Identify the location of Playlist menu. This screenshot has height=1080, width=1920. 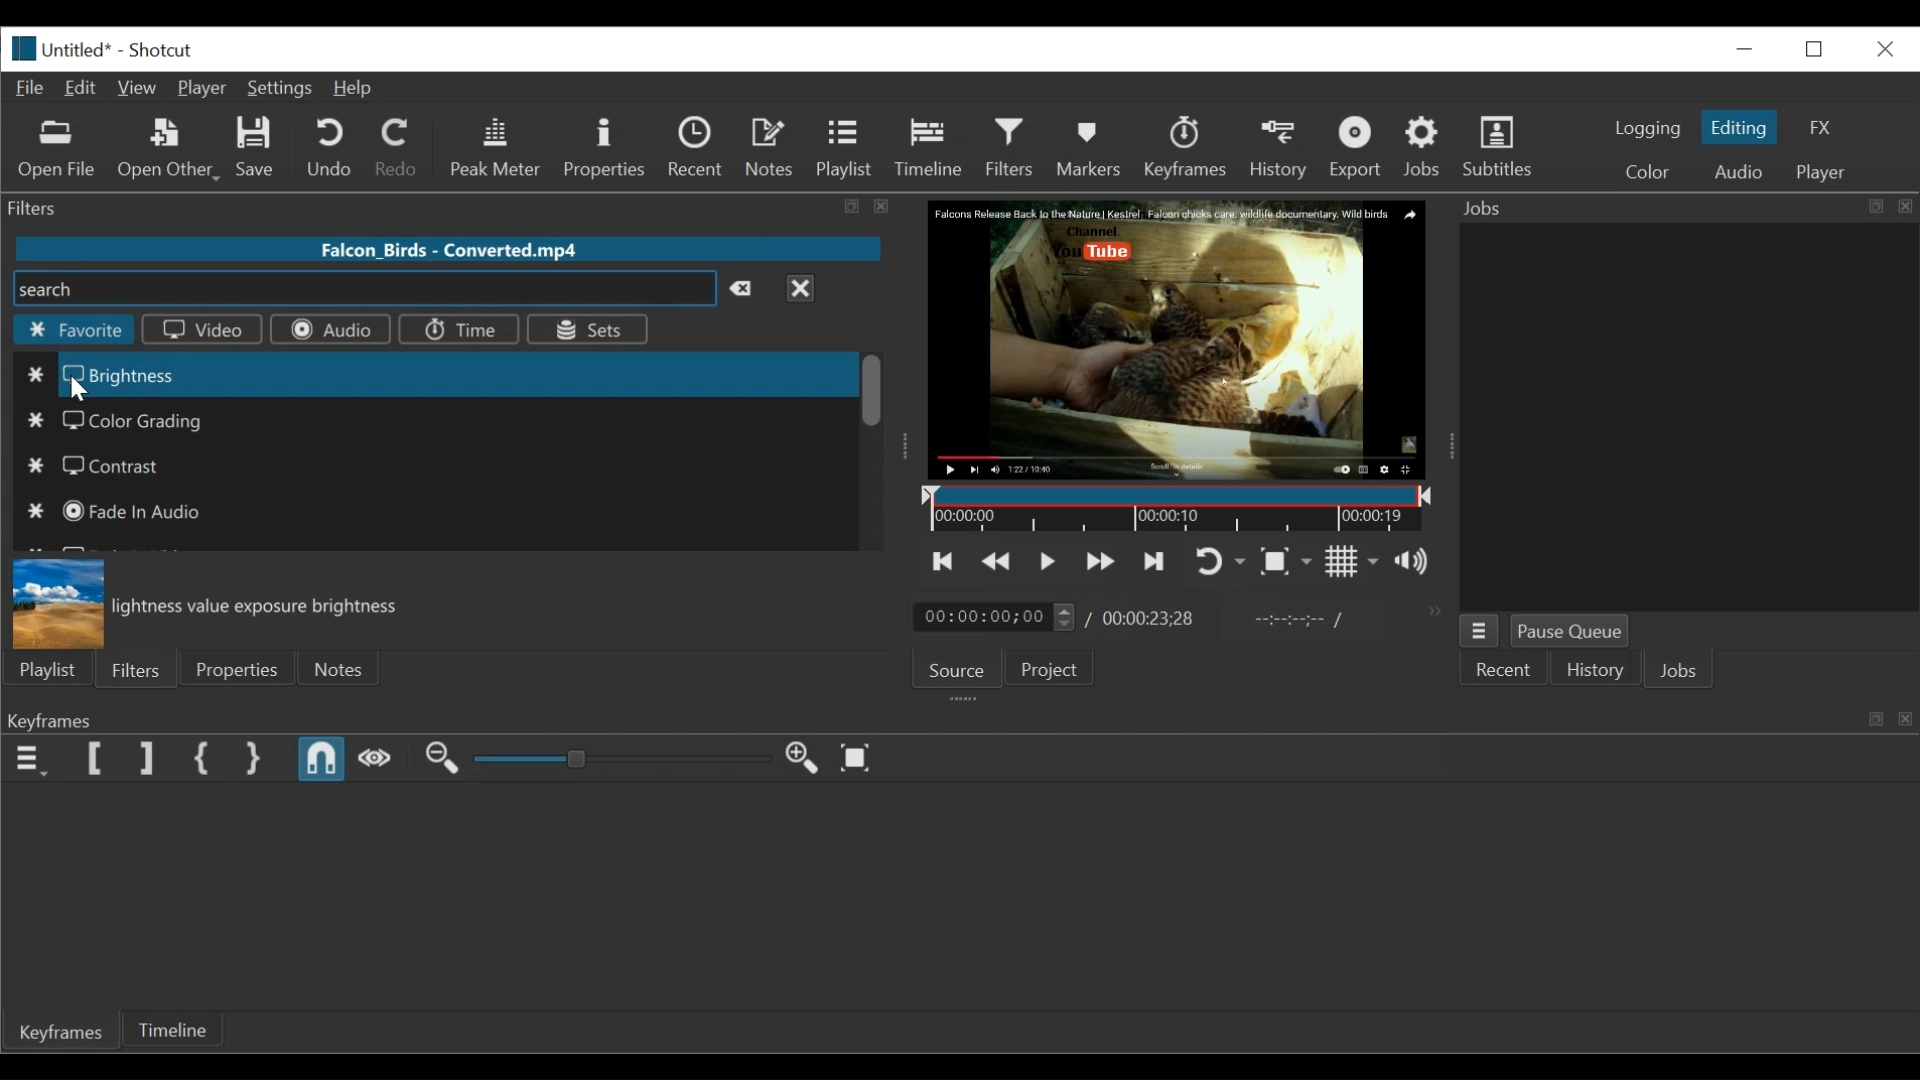
(47, 671).